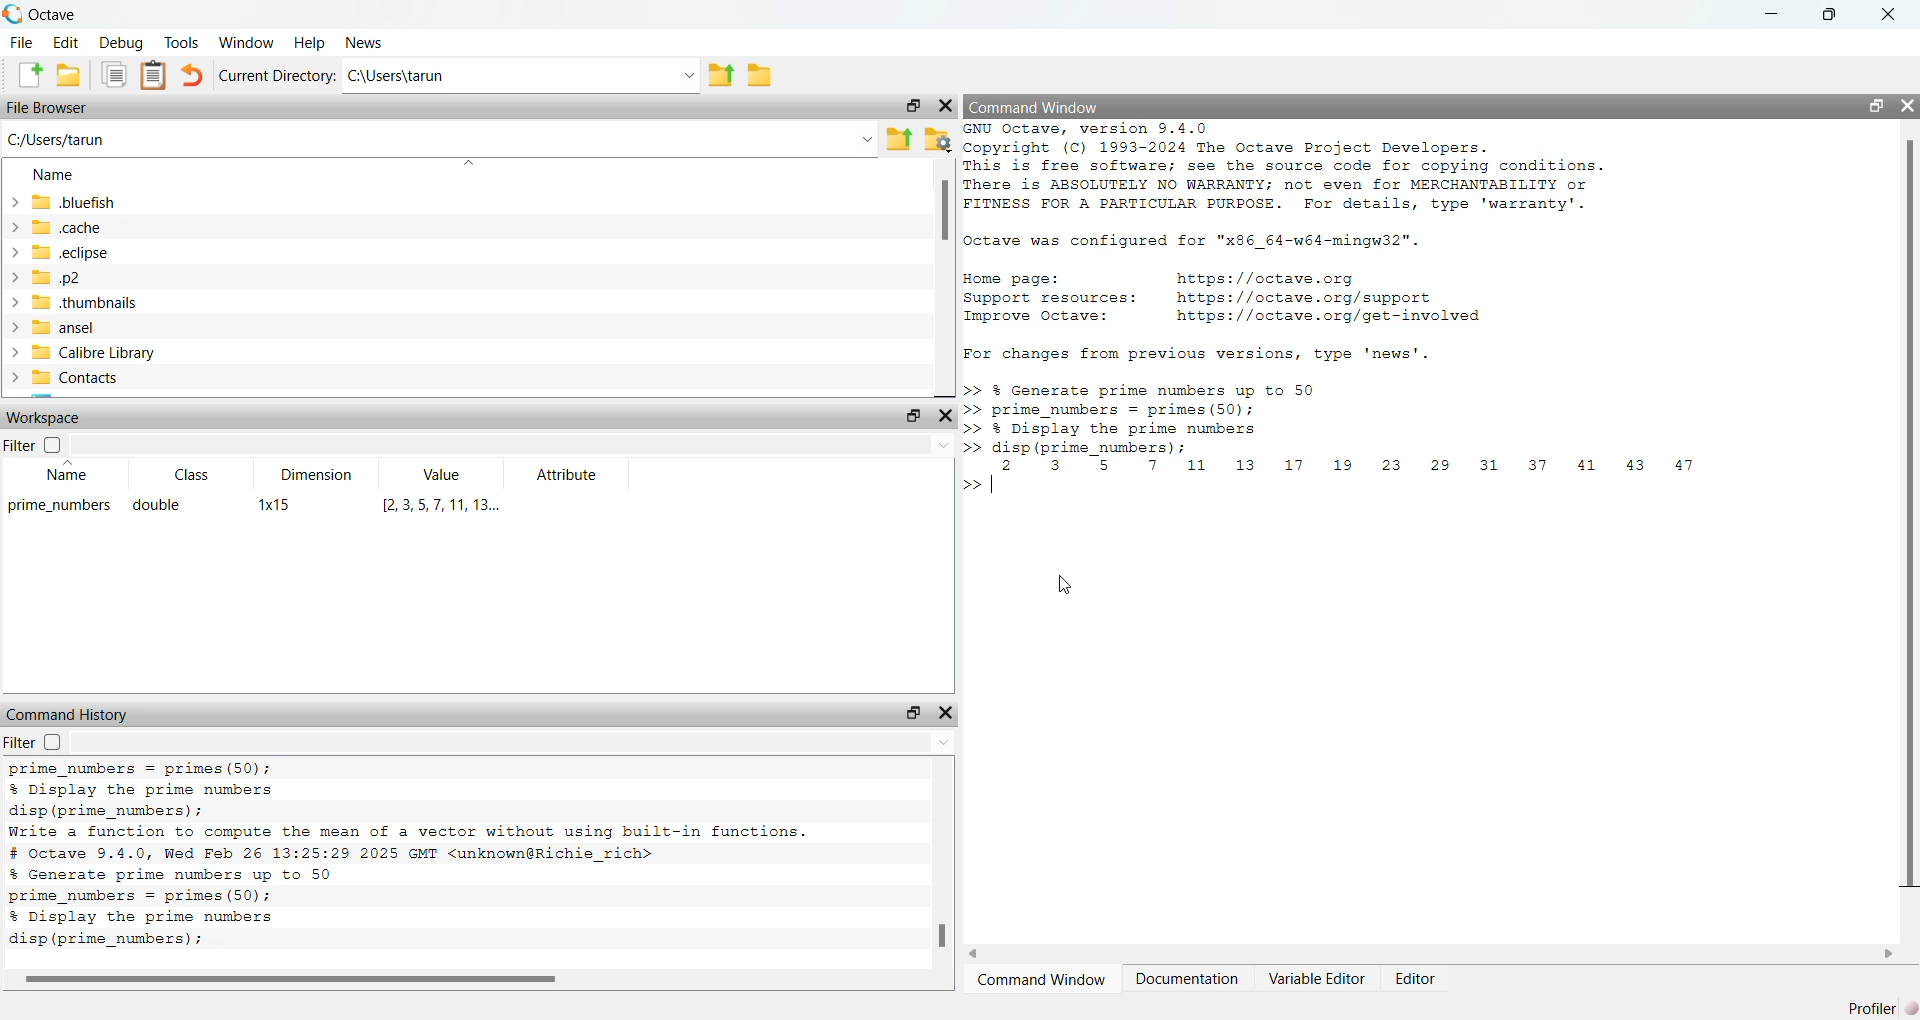 The width and height of the screenshot is (1920, 1020). Describe the element at coordinates (14, 14) in the screenshot. I see `logo` at that location.